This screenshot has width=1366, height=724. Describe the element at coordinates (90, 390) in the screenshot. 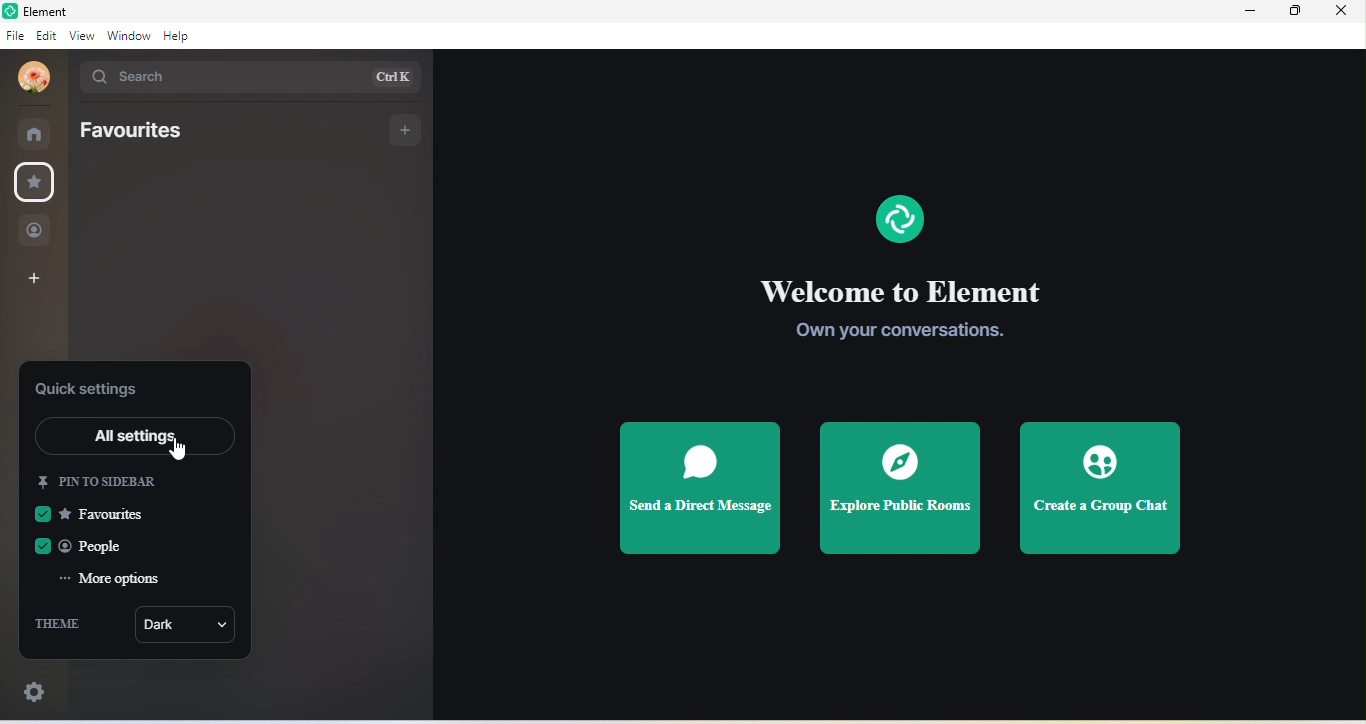

I see `quick settings` at that location.